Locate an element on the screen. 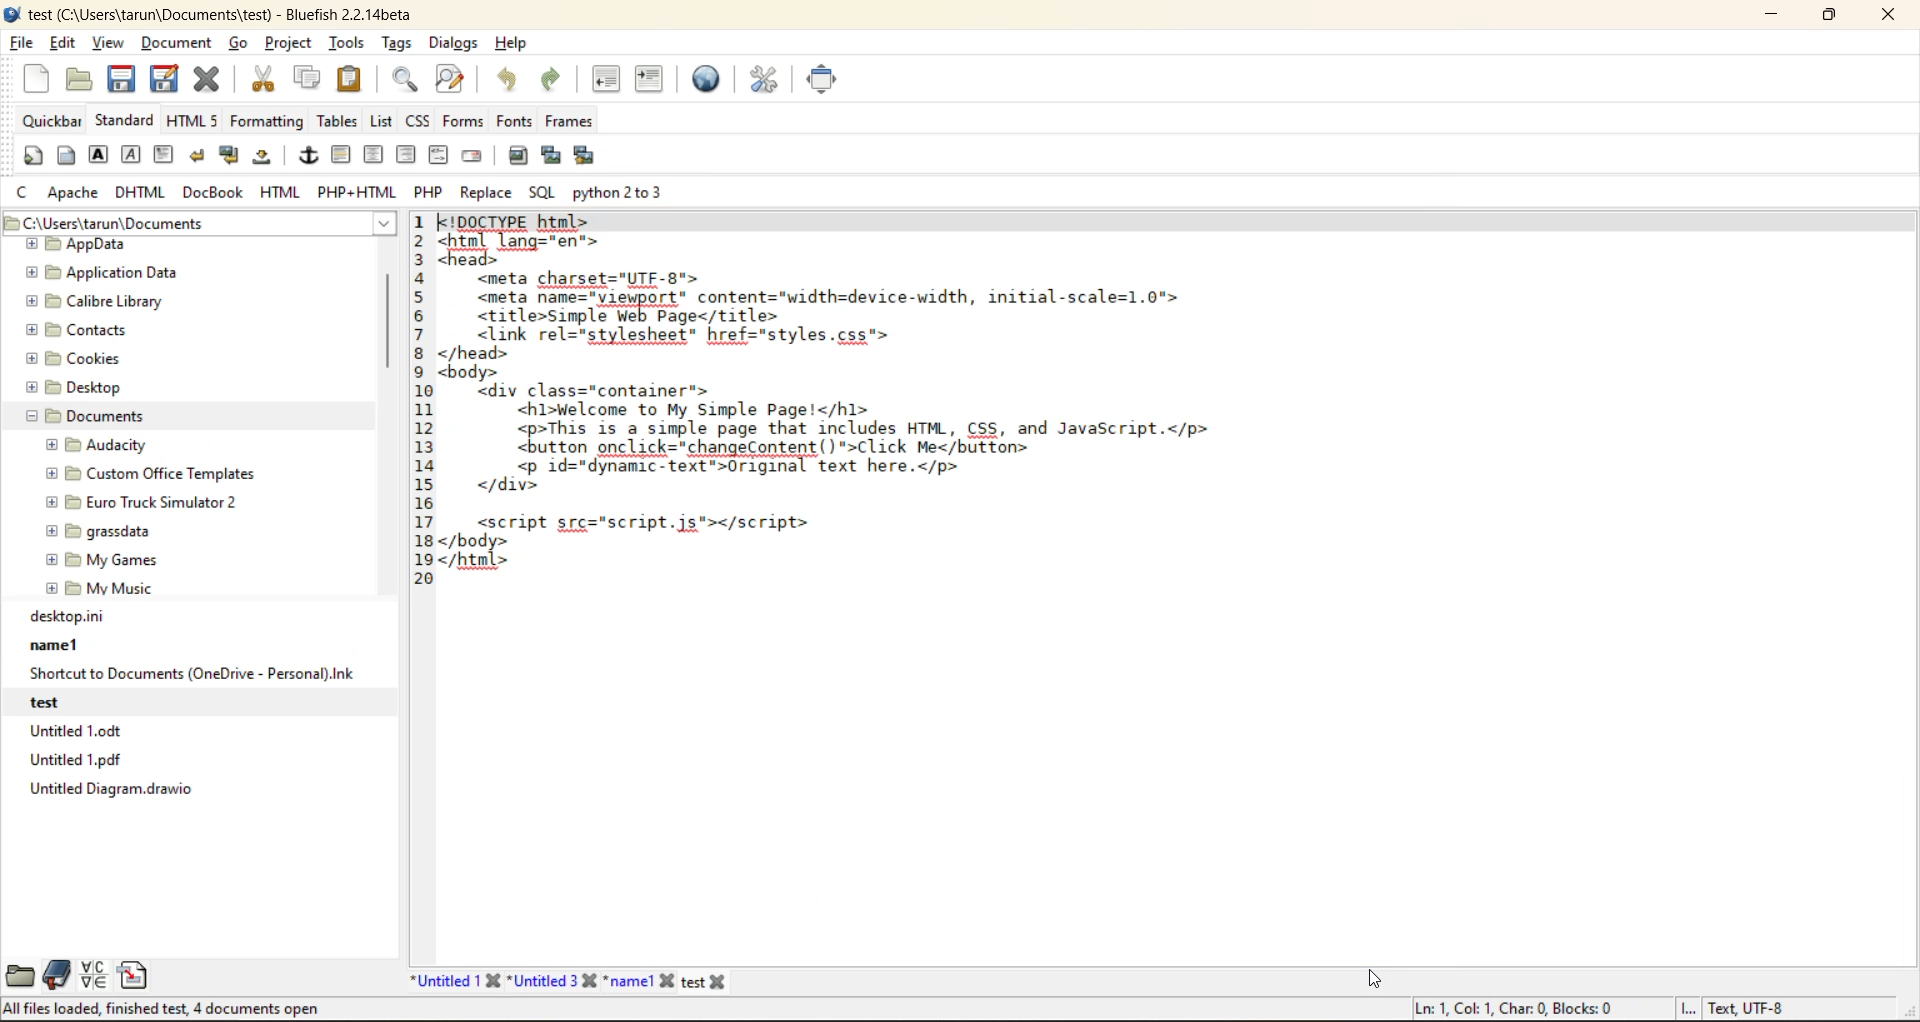 The width and height of the screenshot is (1920, 1022). save as is located at coordinates (169, 79).